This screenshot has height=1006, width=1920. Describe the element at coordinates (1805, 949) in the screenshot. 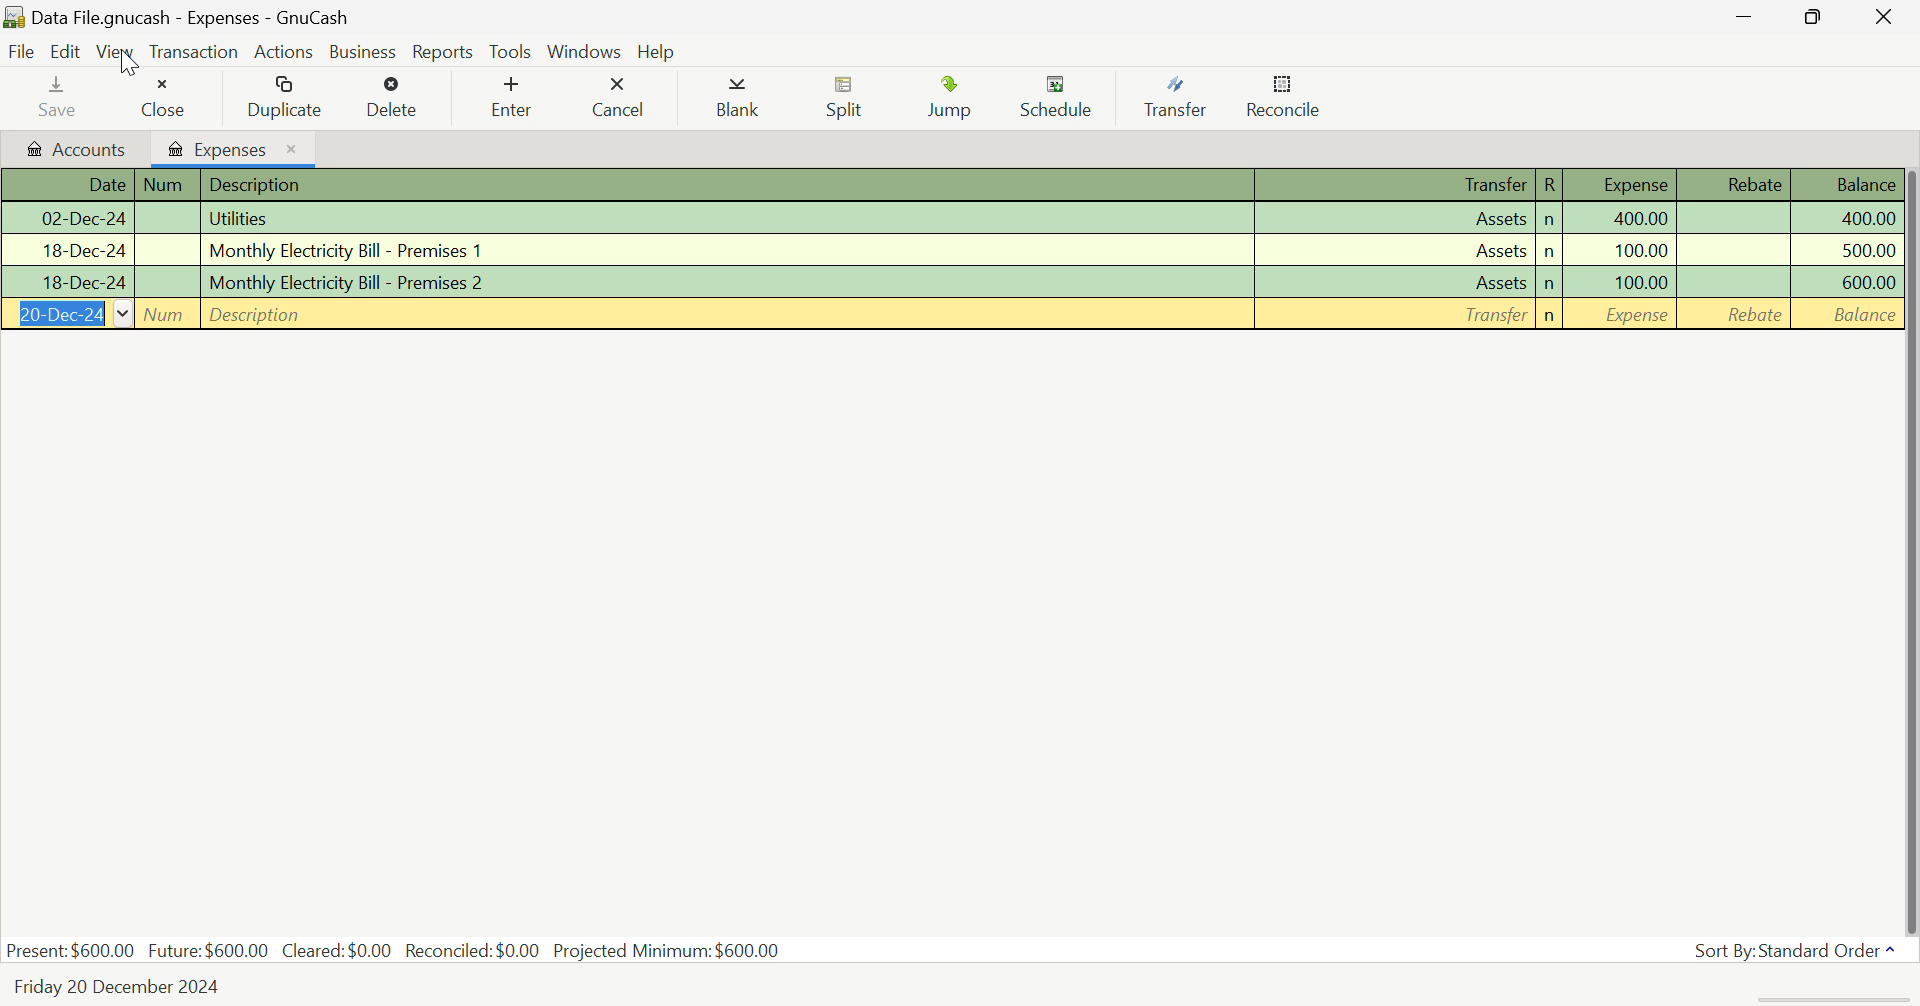

I see `Sort By: Standard Order` at that location.